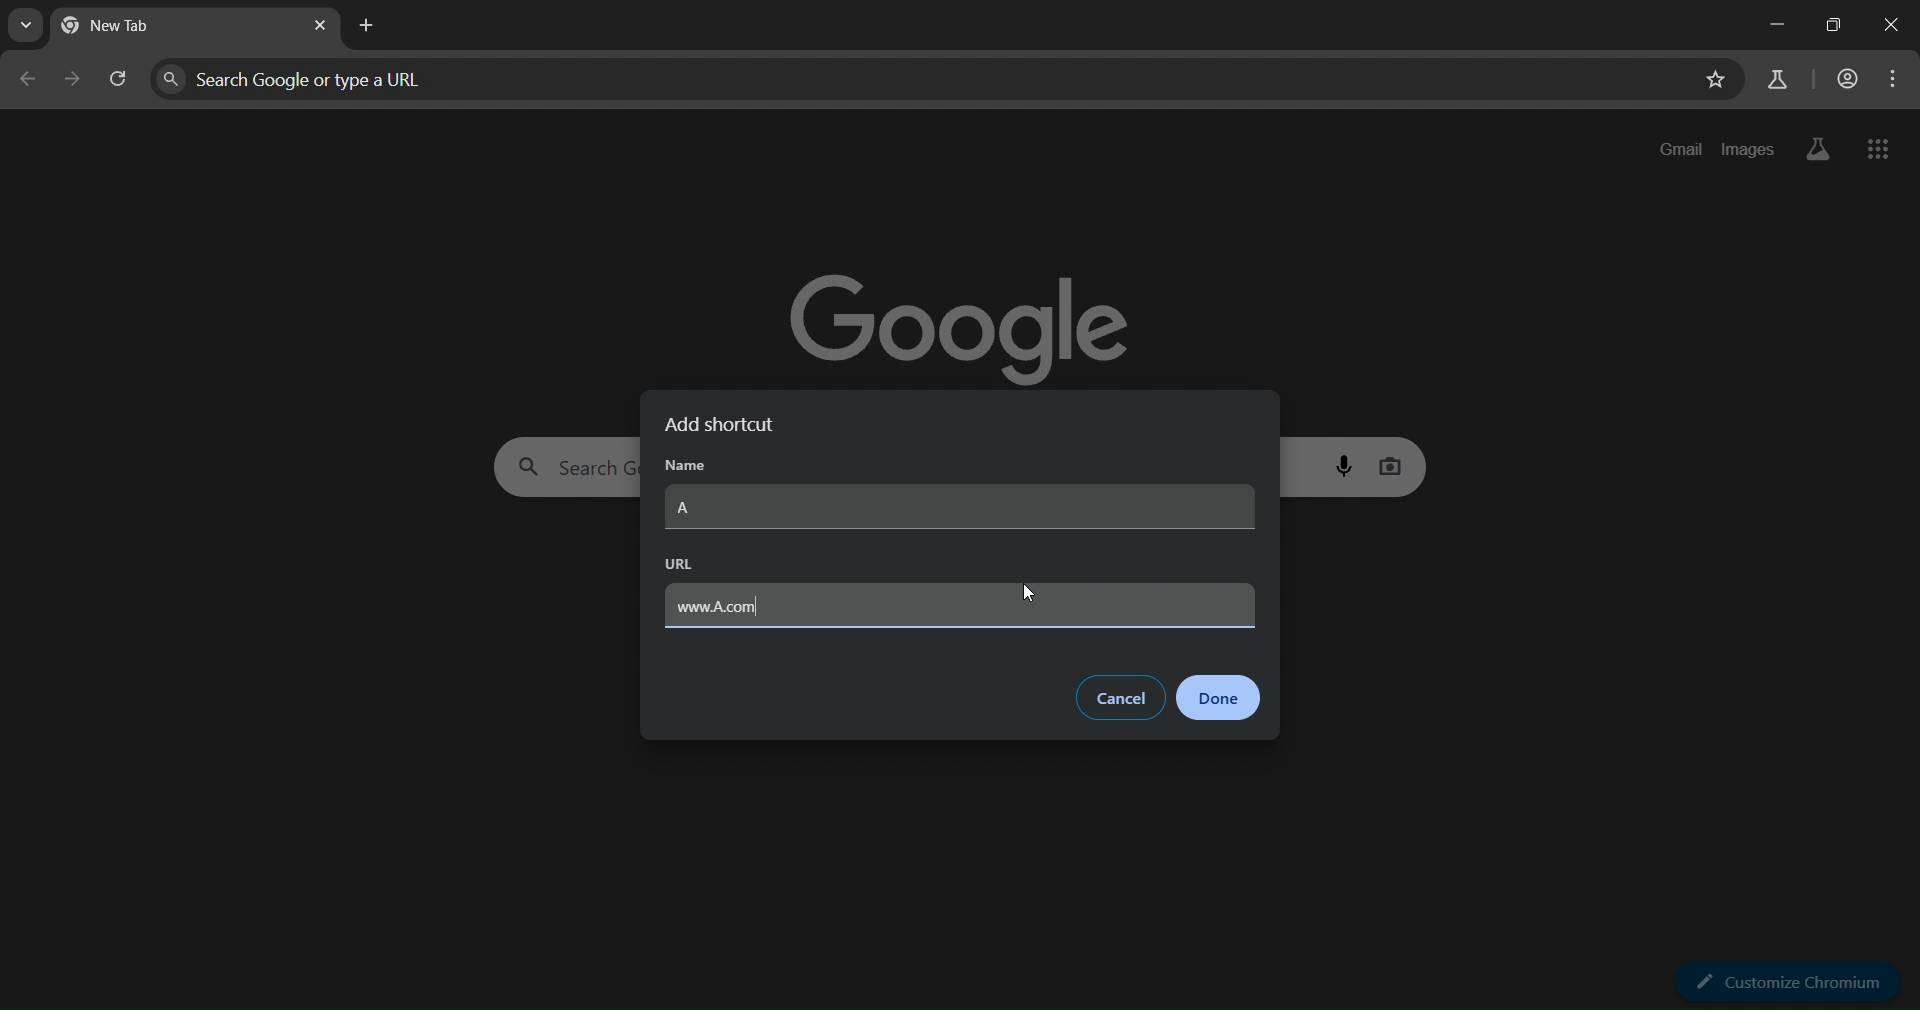  What do you see at coordinates (1772, 28) in the screenshot?
I see `minimize` at bounding box center [1772, 28].